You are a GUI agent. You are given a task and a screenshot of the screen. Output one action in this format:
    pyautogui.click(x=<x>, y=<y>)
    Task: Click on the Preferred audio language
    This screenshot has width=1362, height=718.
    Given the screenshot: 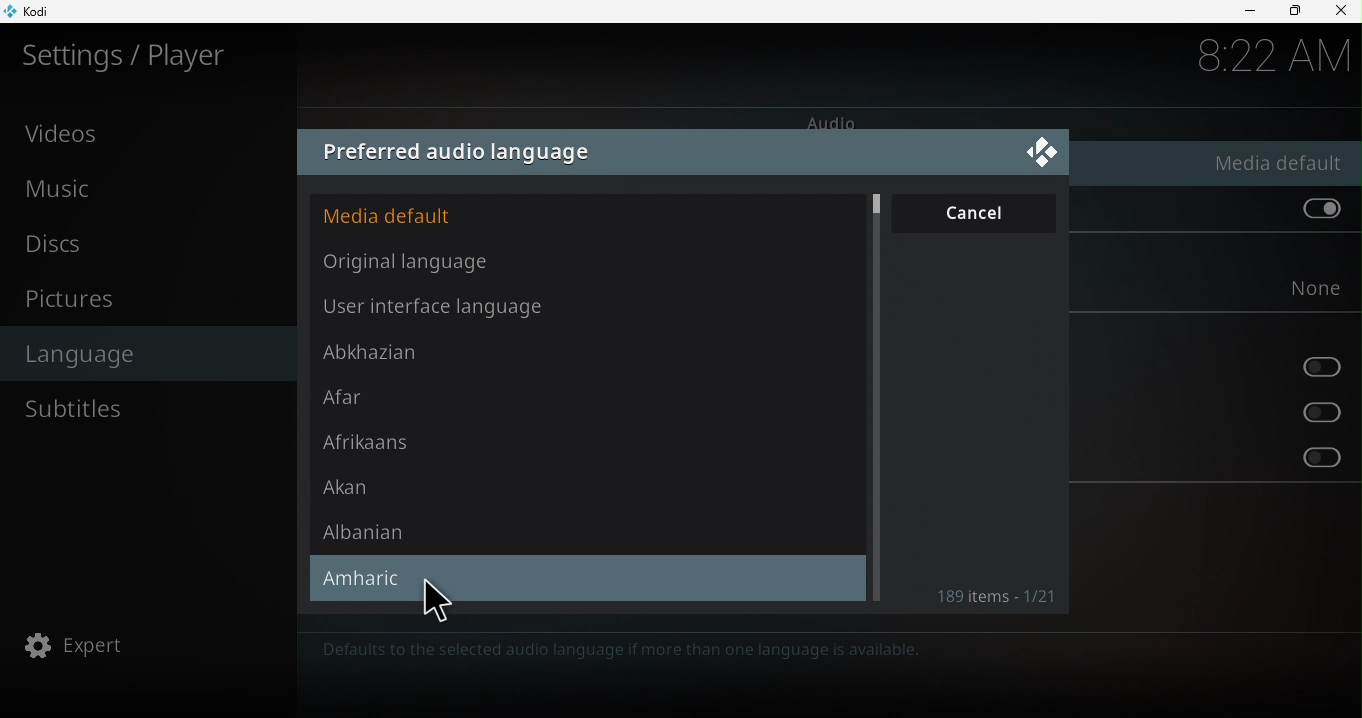 What is the action you would take?
    pyautogui.click(x=451, y=151)
    